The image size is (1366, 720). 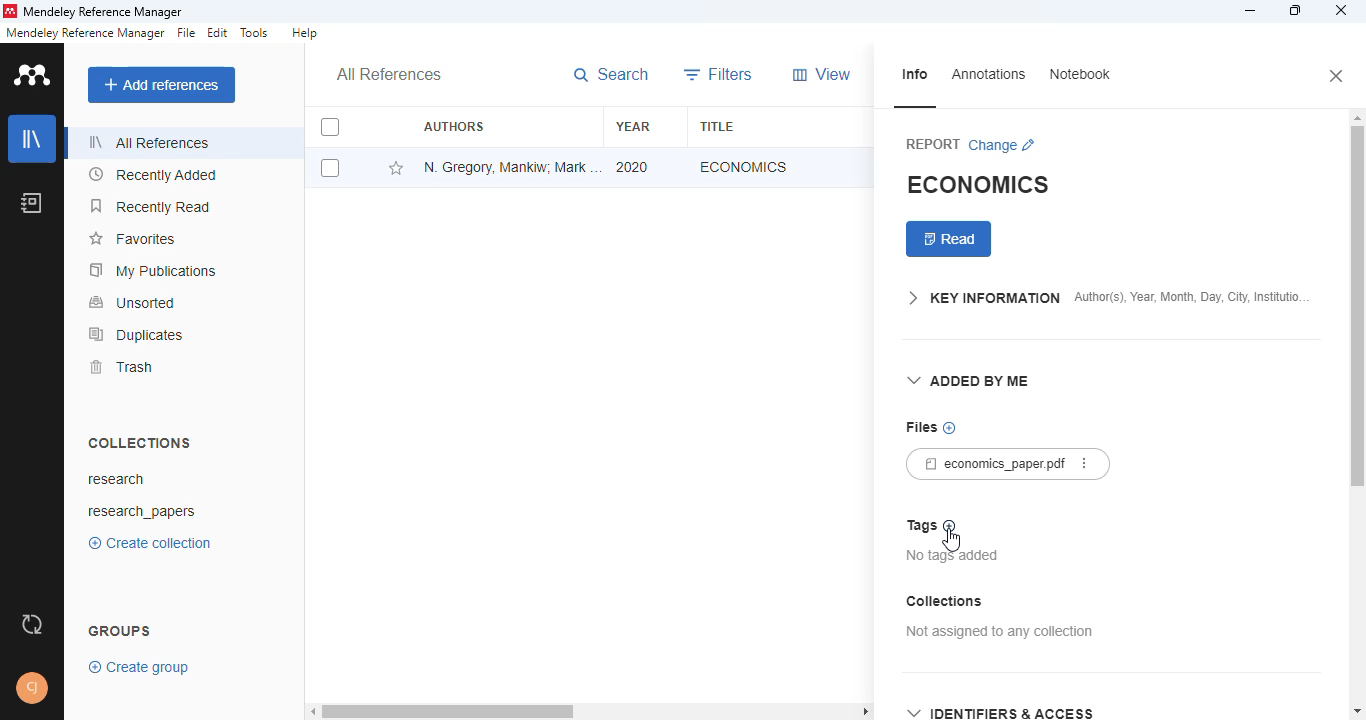 I want to click on library, so click(x=32, y=139).